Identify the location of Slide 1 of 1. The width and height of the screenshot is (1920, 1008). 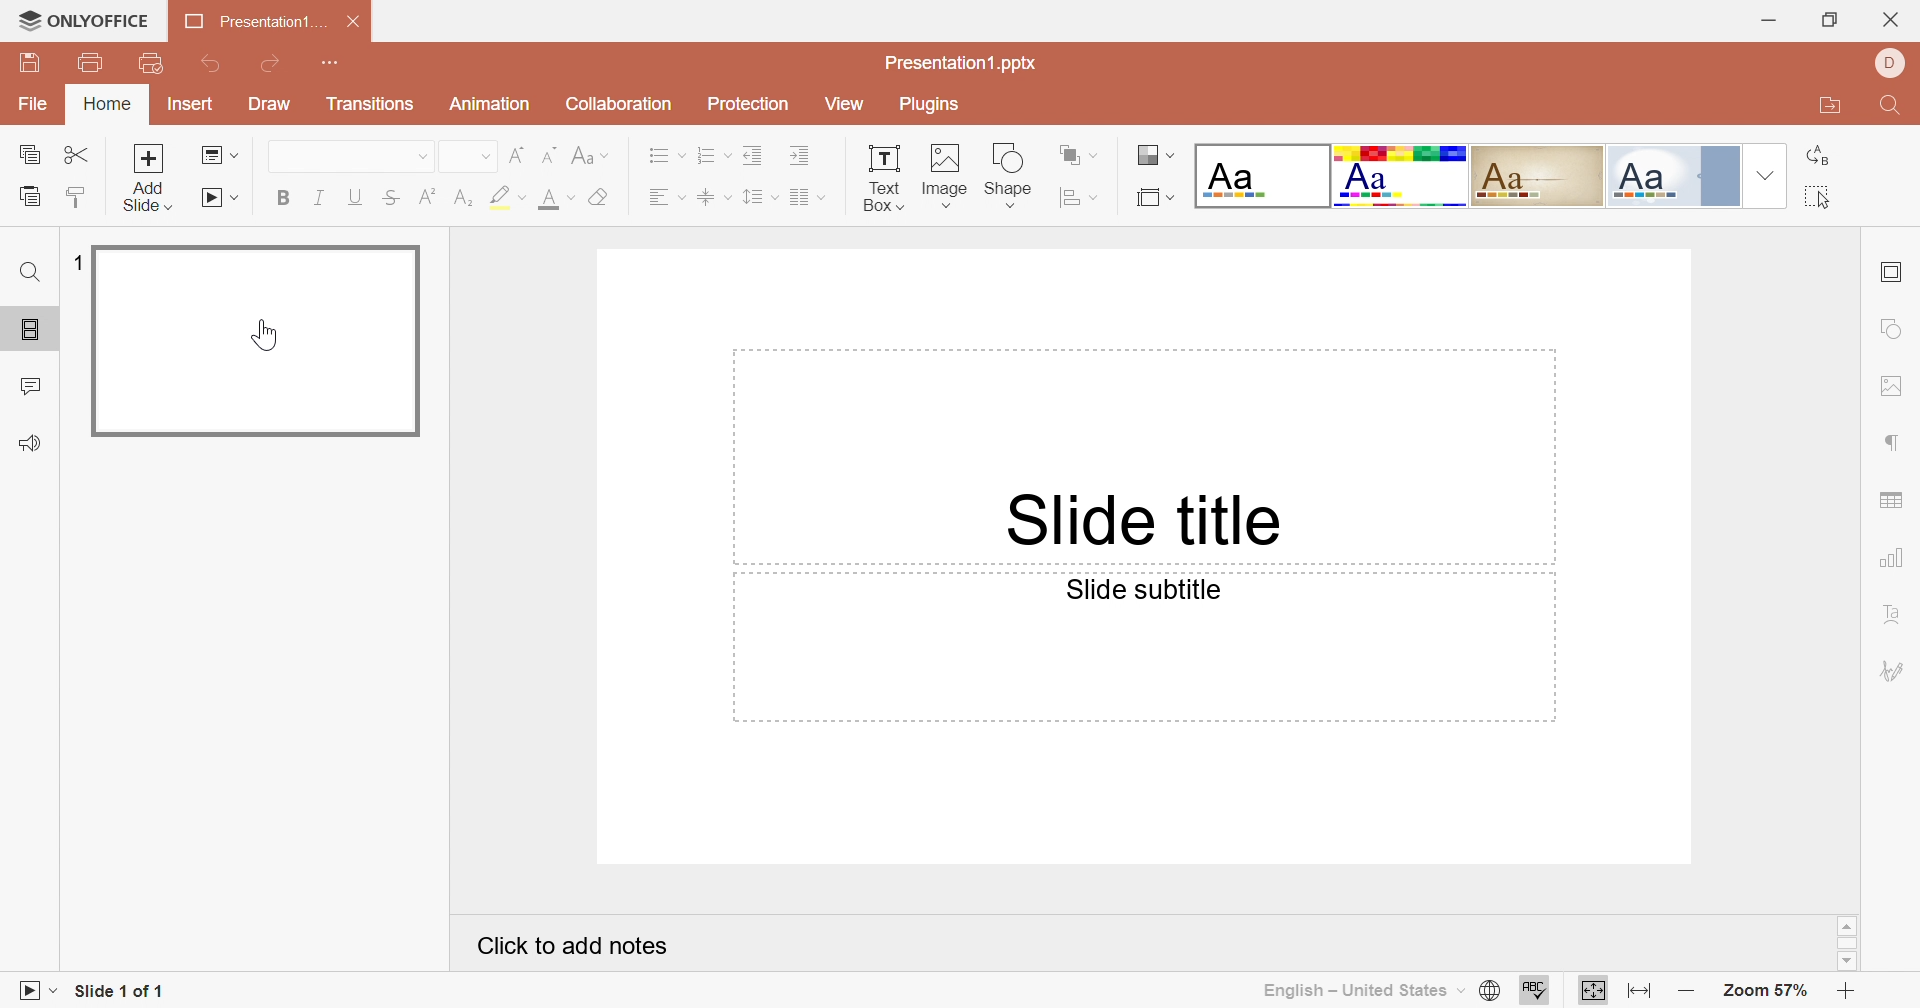
(125, 991).